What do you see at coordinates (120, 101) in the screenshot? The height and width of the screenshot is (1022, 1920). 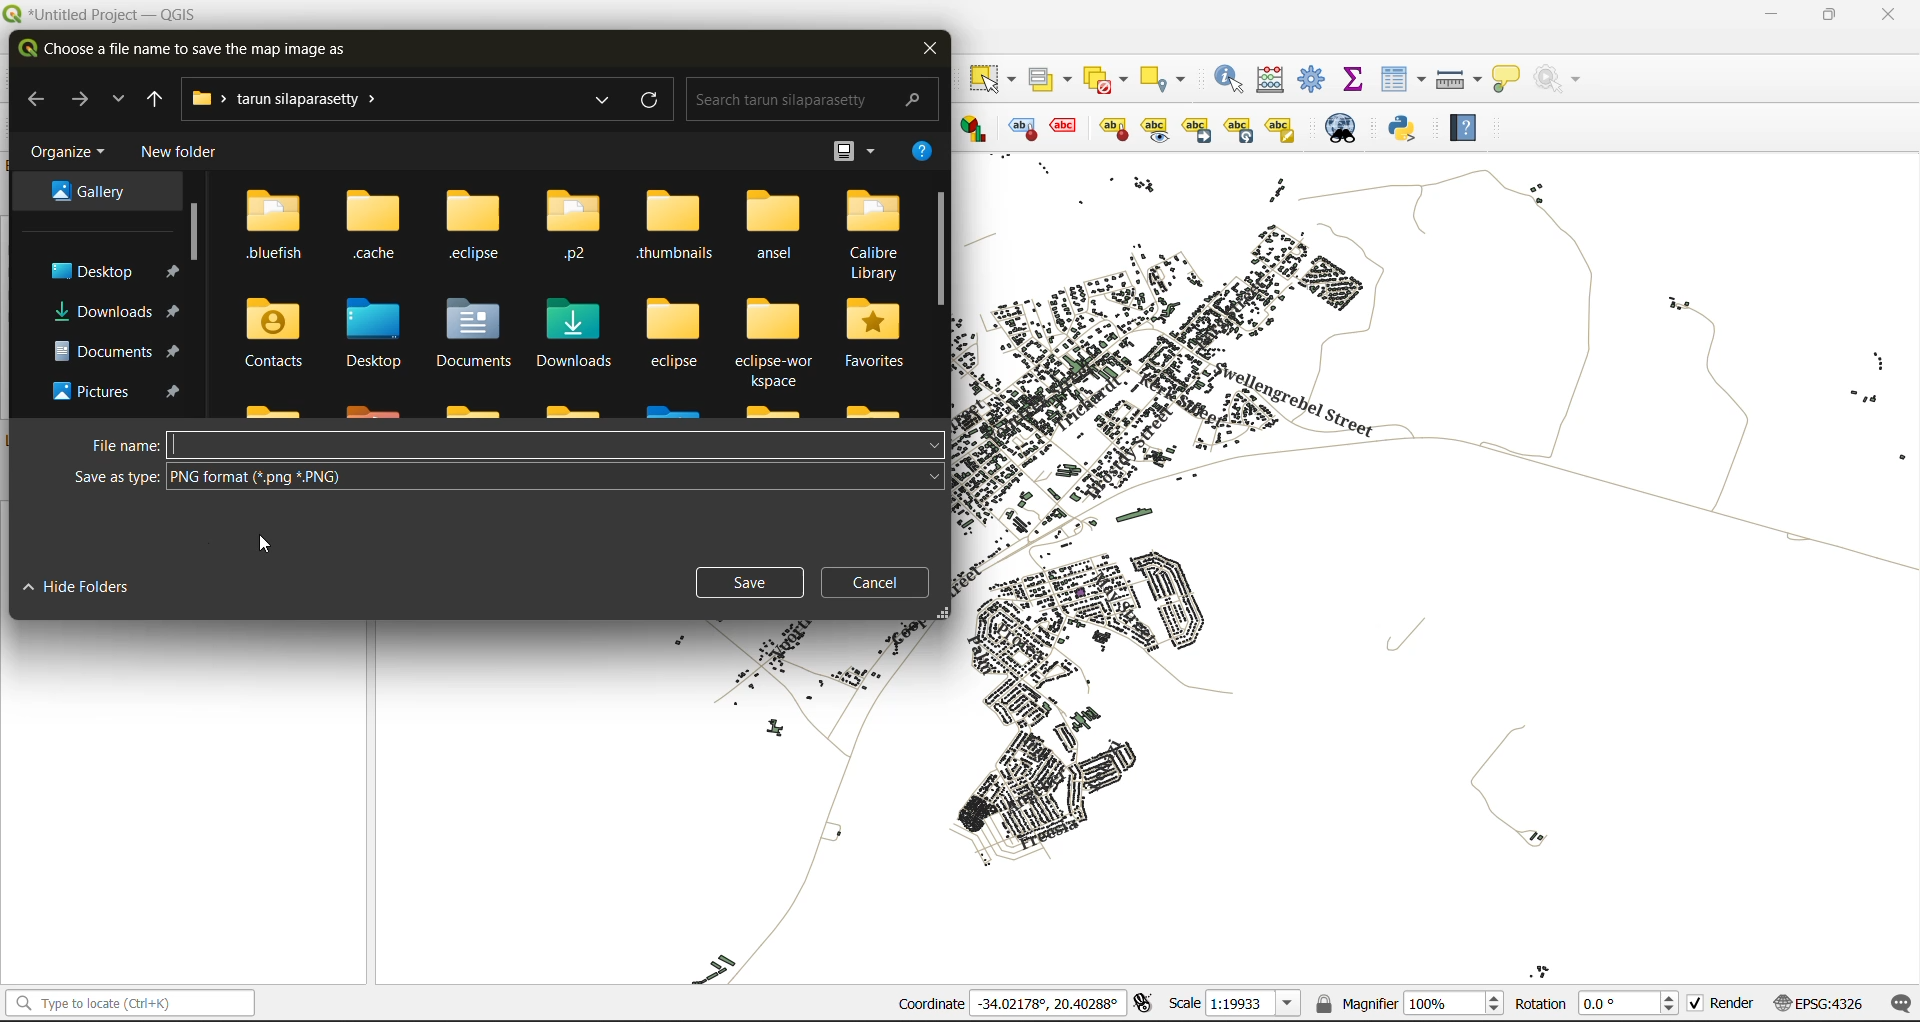 I see `explore` at bounding box center [120, 101].